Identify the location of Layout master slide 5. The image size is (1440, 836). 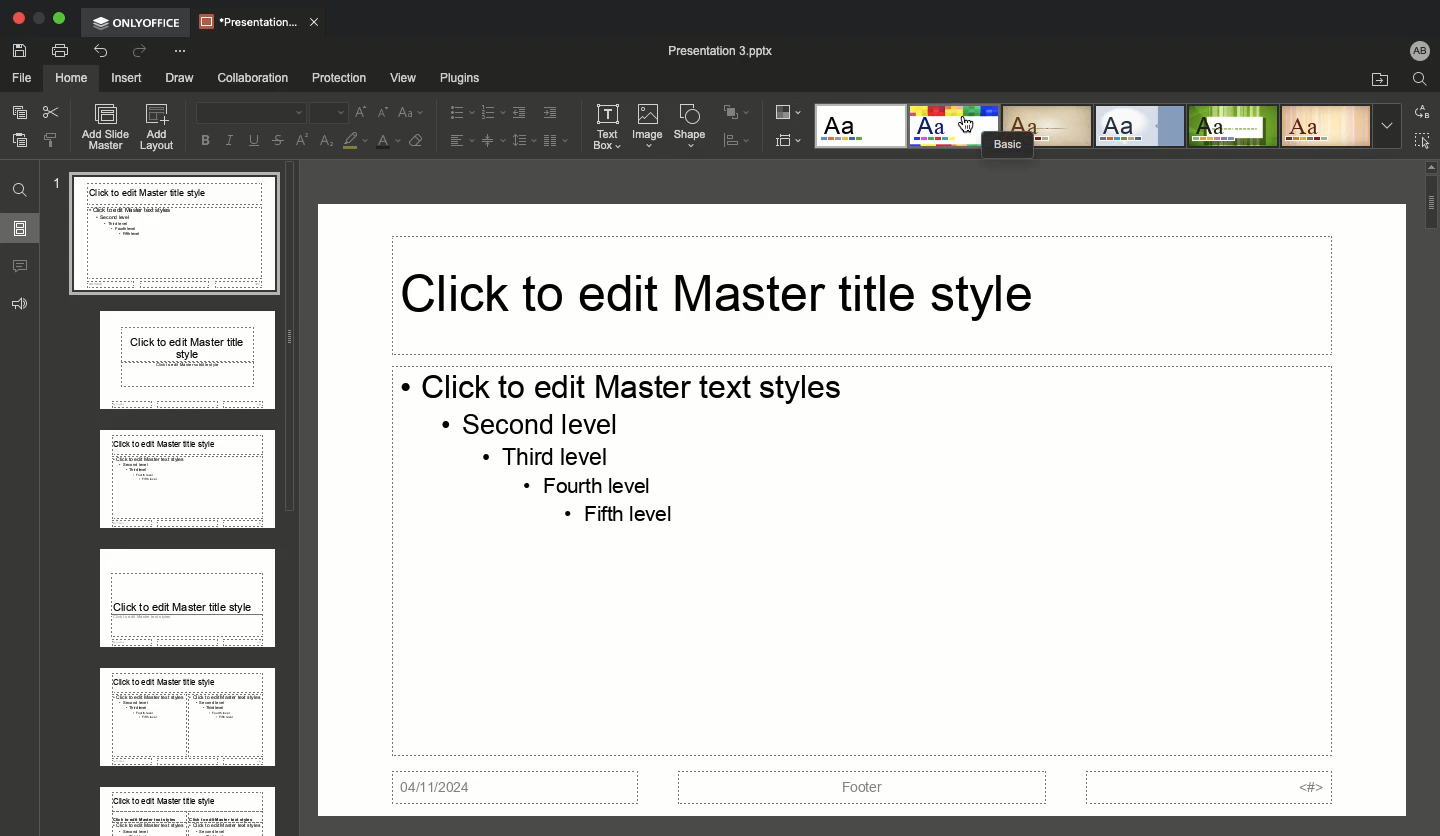
(182, 716).